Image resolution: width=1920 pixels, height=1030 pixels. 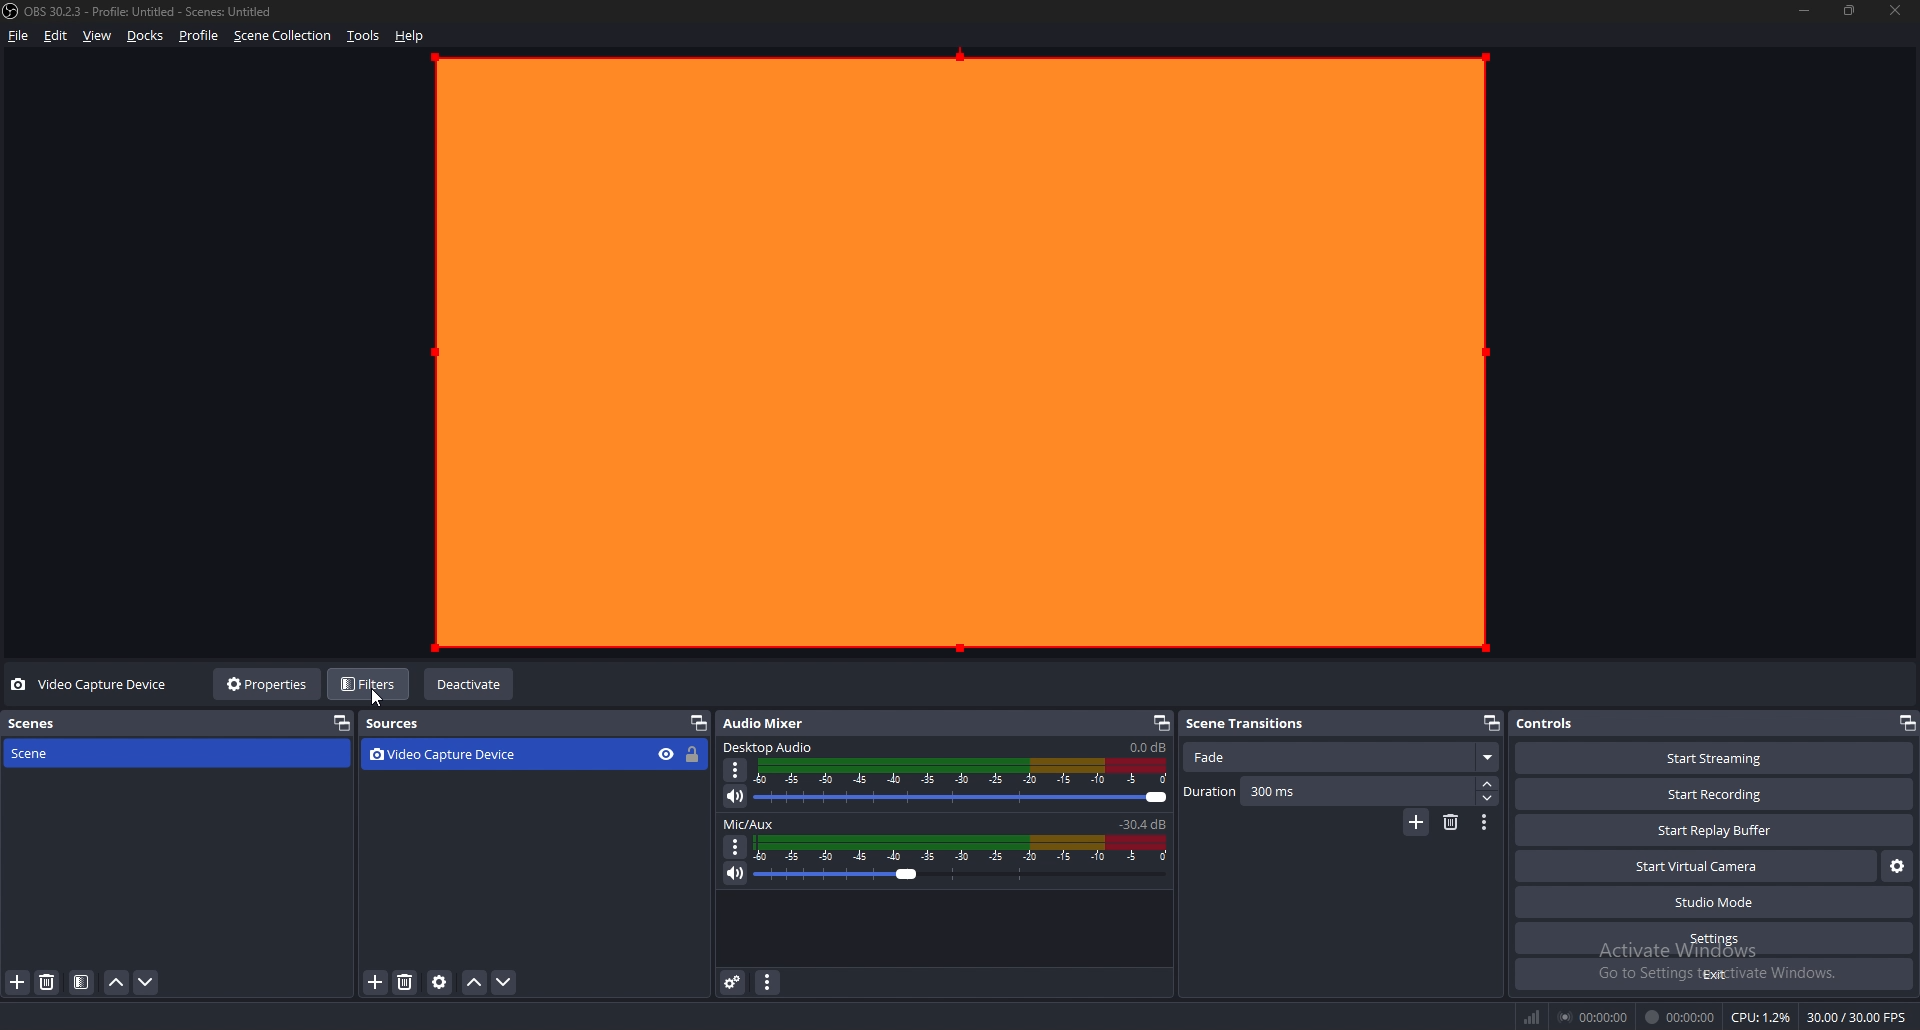 I want to click on mix/aux, so click(x=750, y=825).